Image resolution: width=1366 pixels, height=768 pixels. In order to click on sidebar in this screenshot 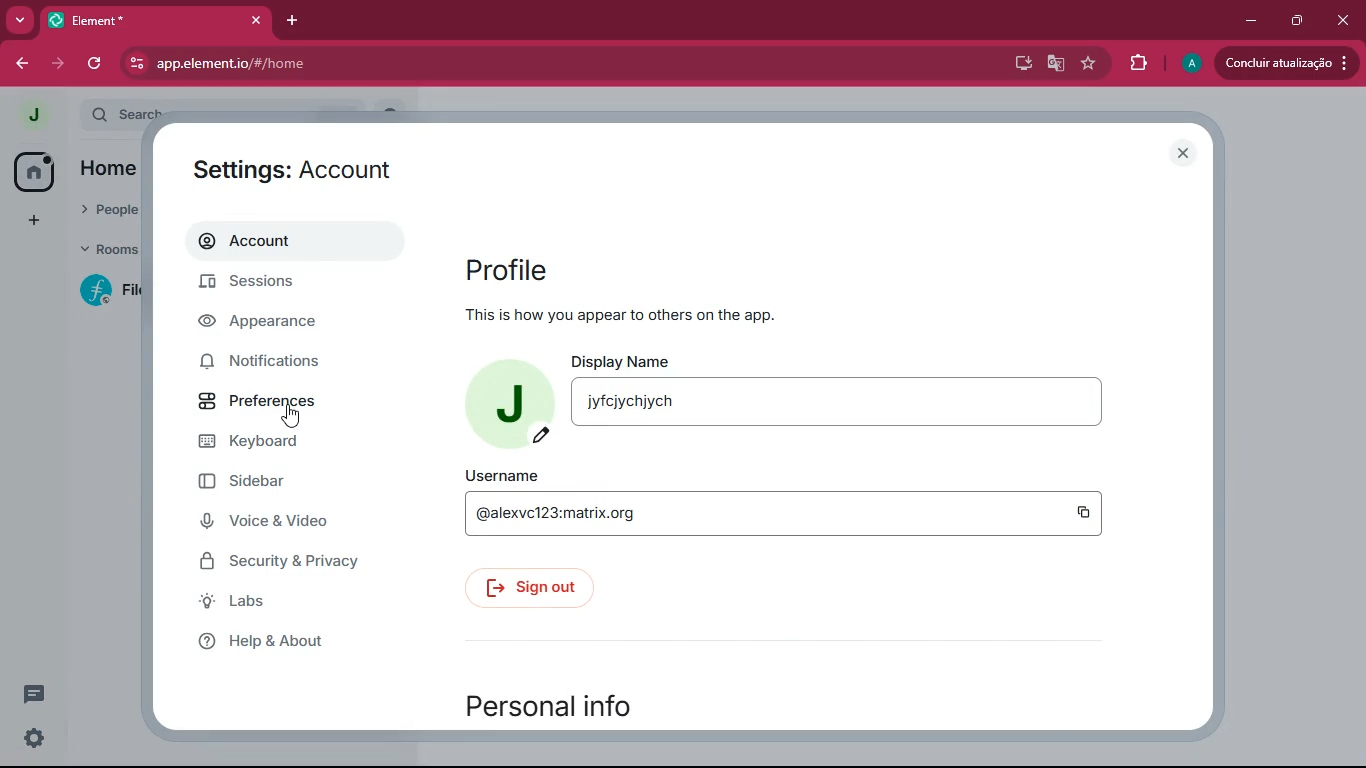, I will do `click(292, 482)`.